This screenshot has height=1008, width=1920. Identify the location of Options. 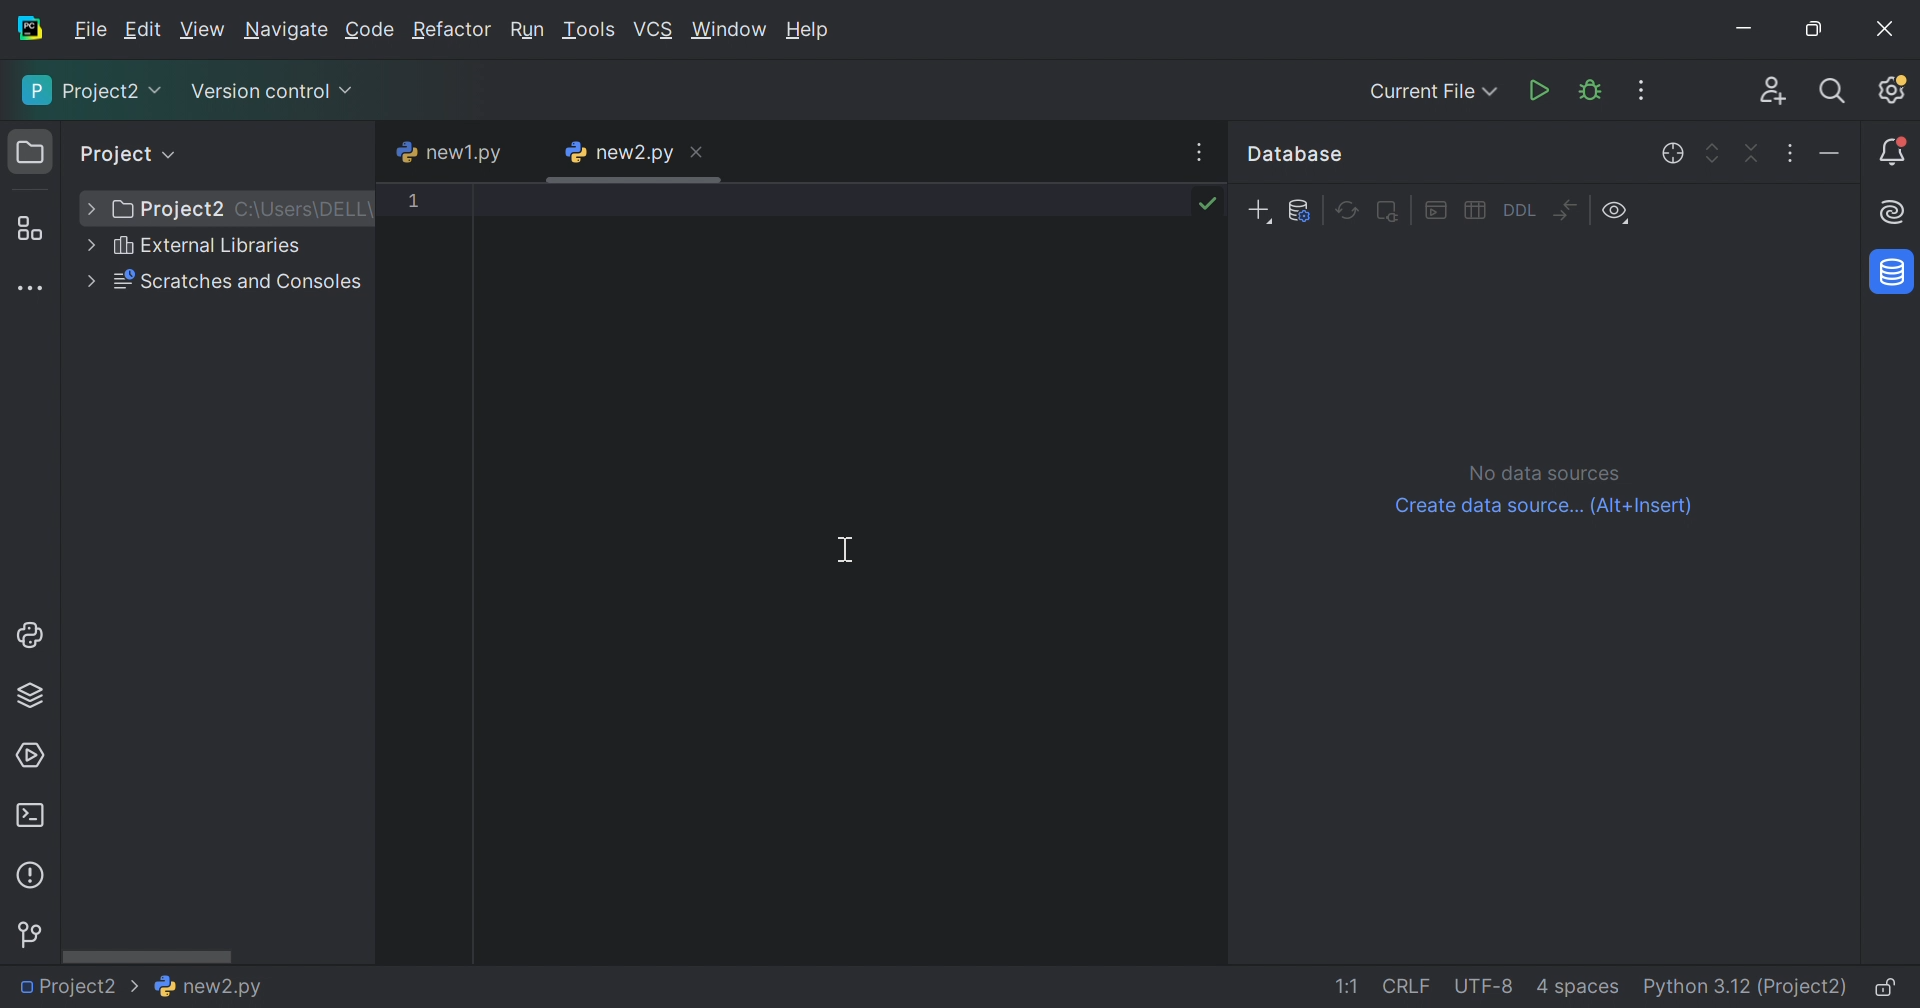
(1789, 156).